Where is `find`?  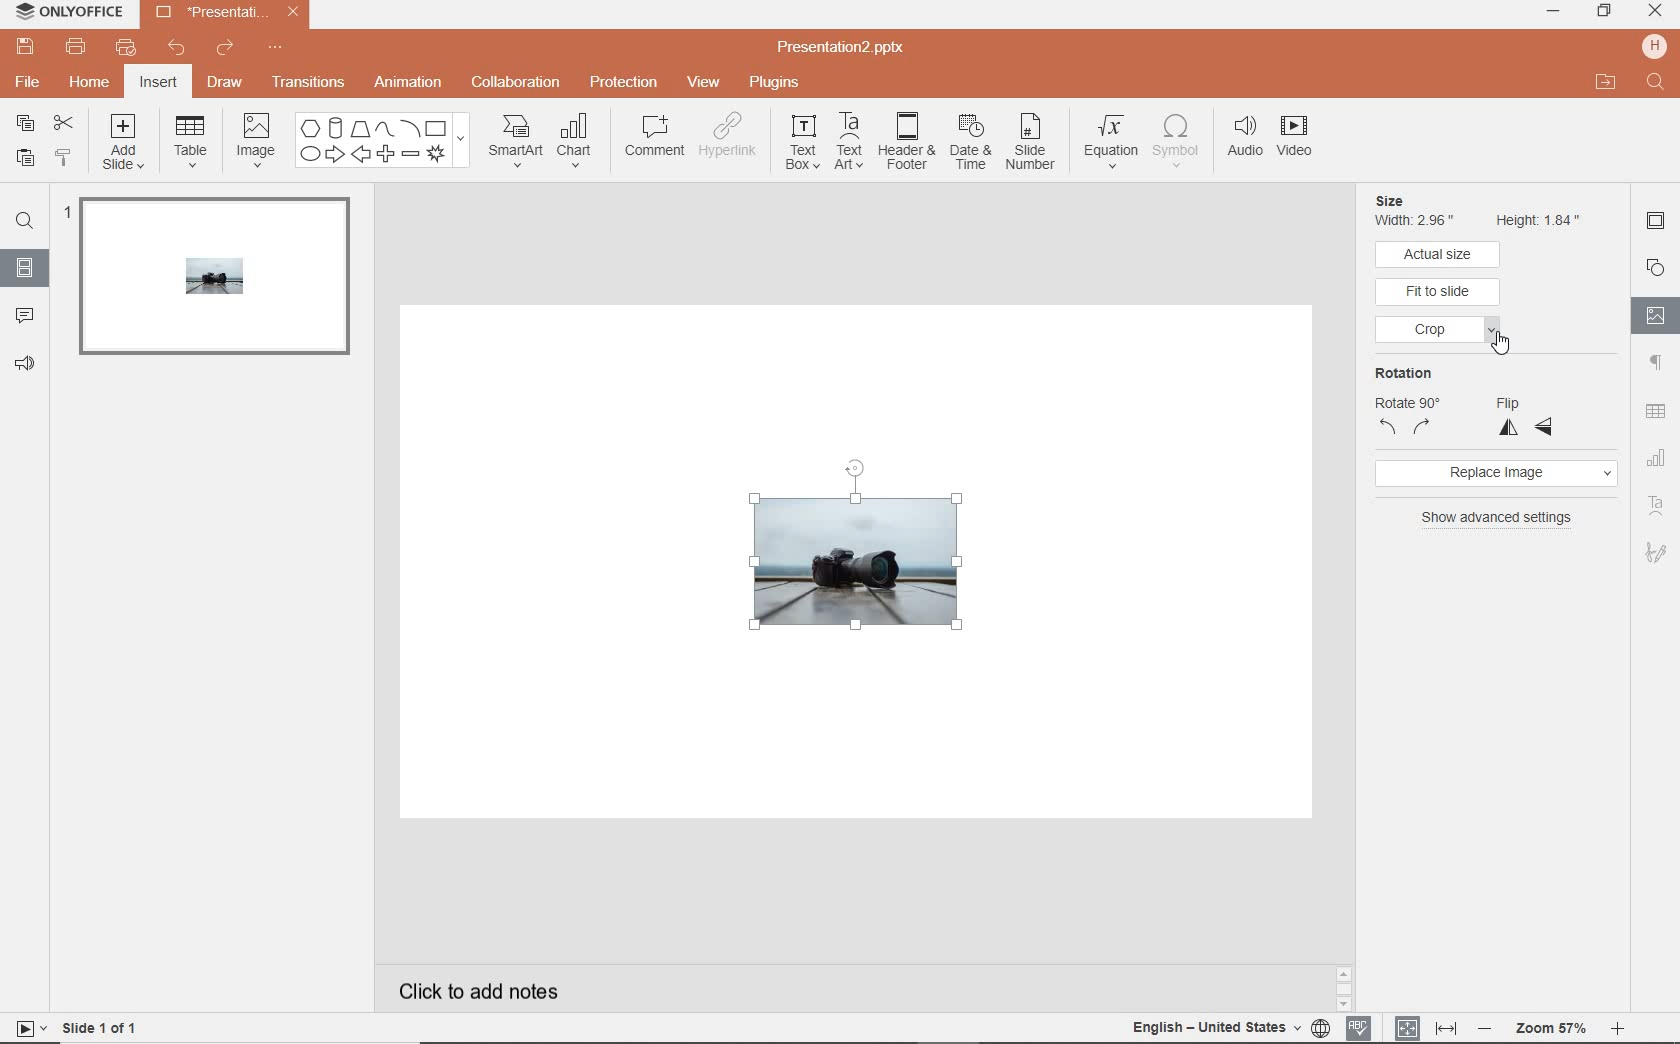
find is located at coordinates (25, 219).